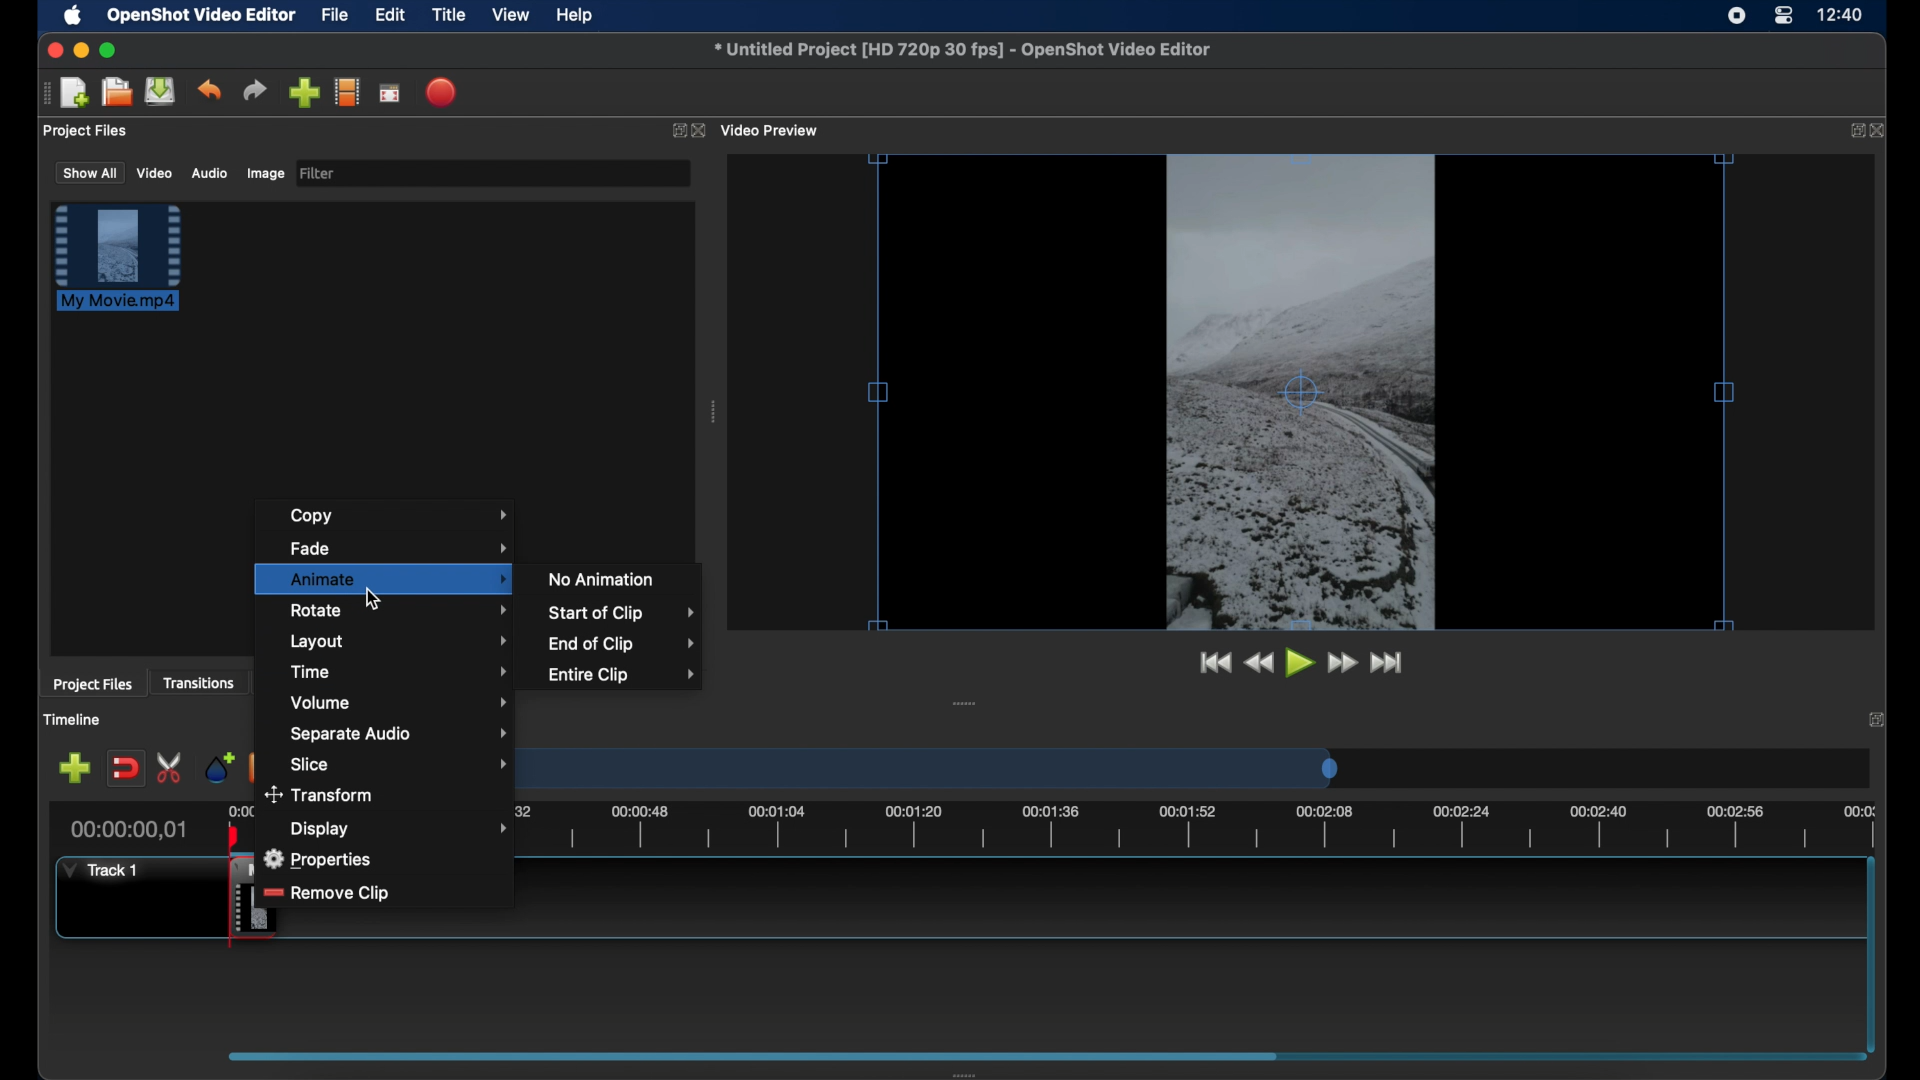  I want to click on separate audio menu, so click(400, 734).